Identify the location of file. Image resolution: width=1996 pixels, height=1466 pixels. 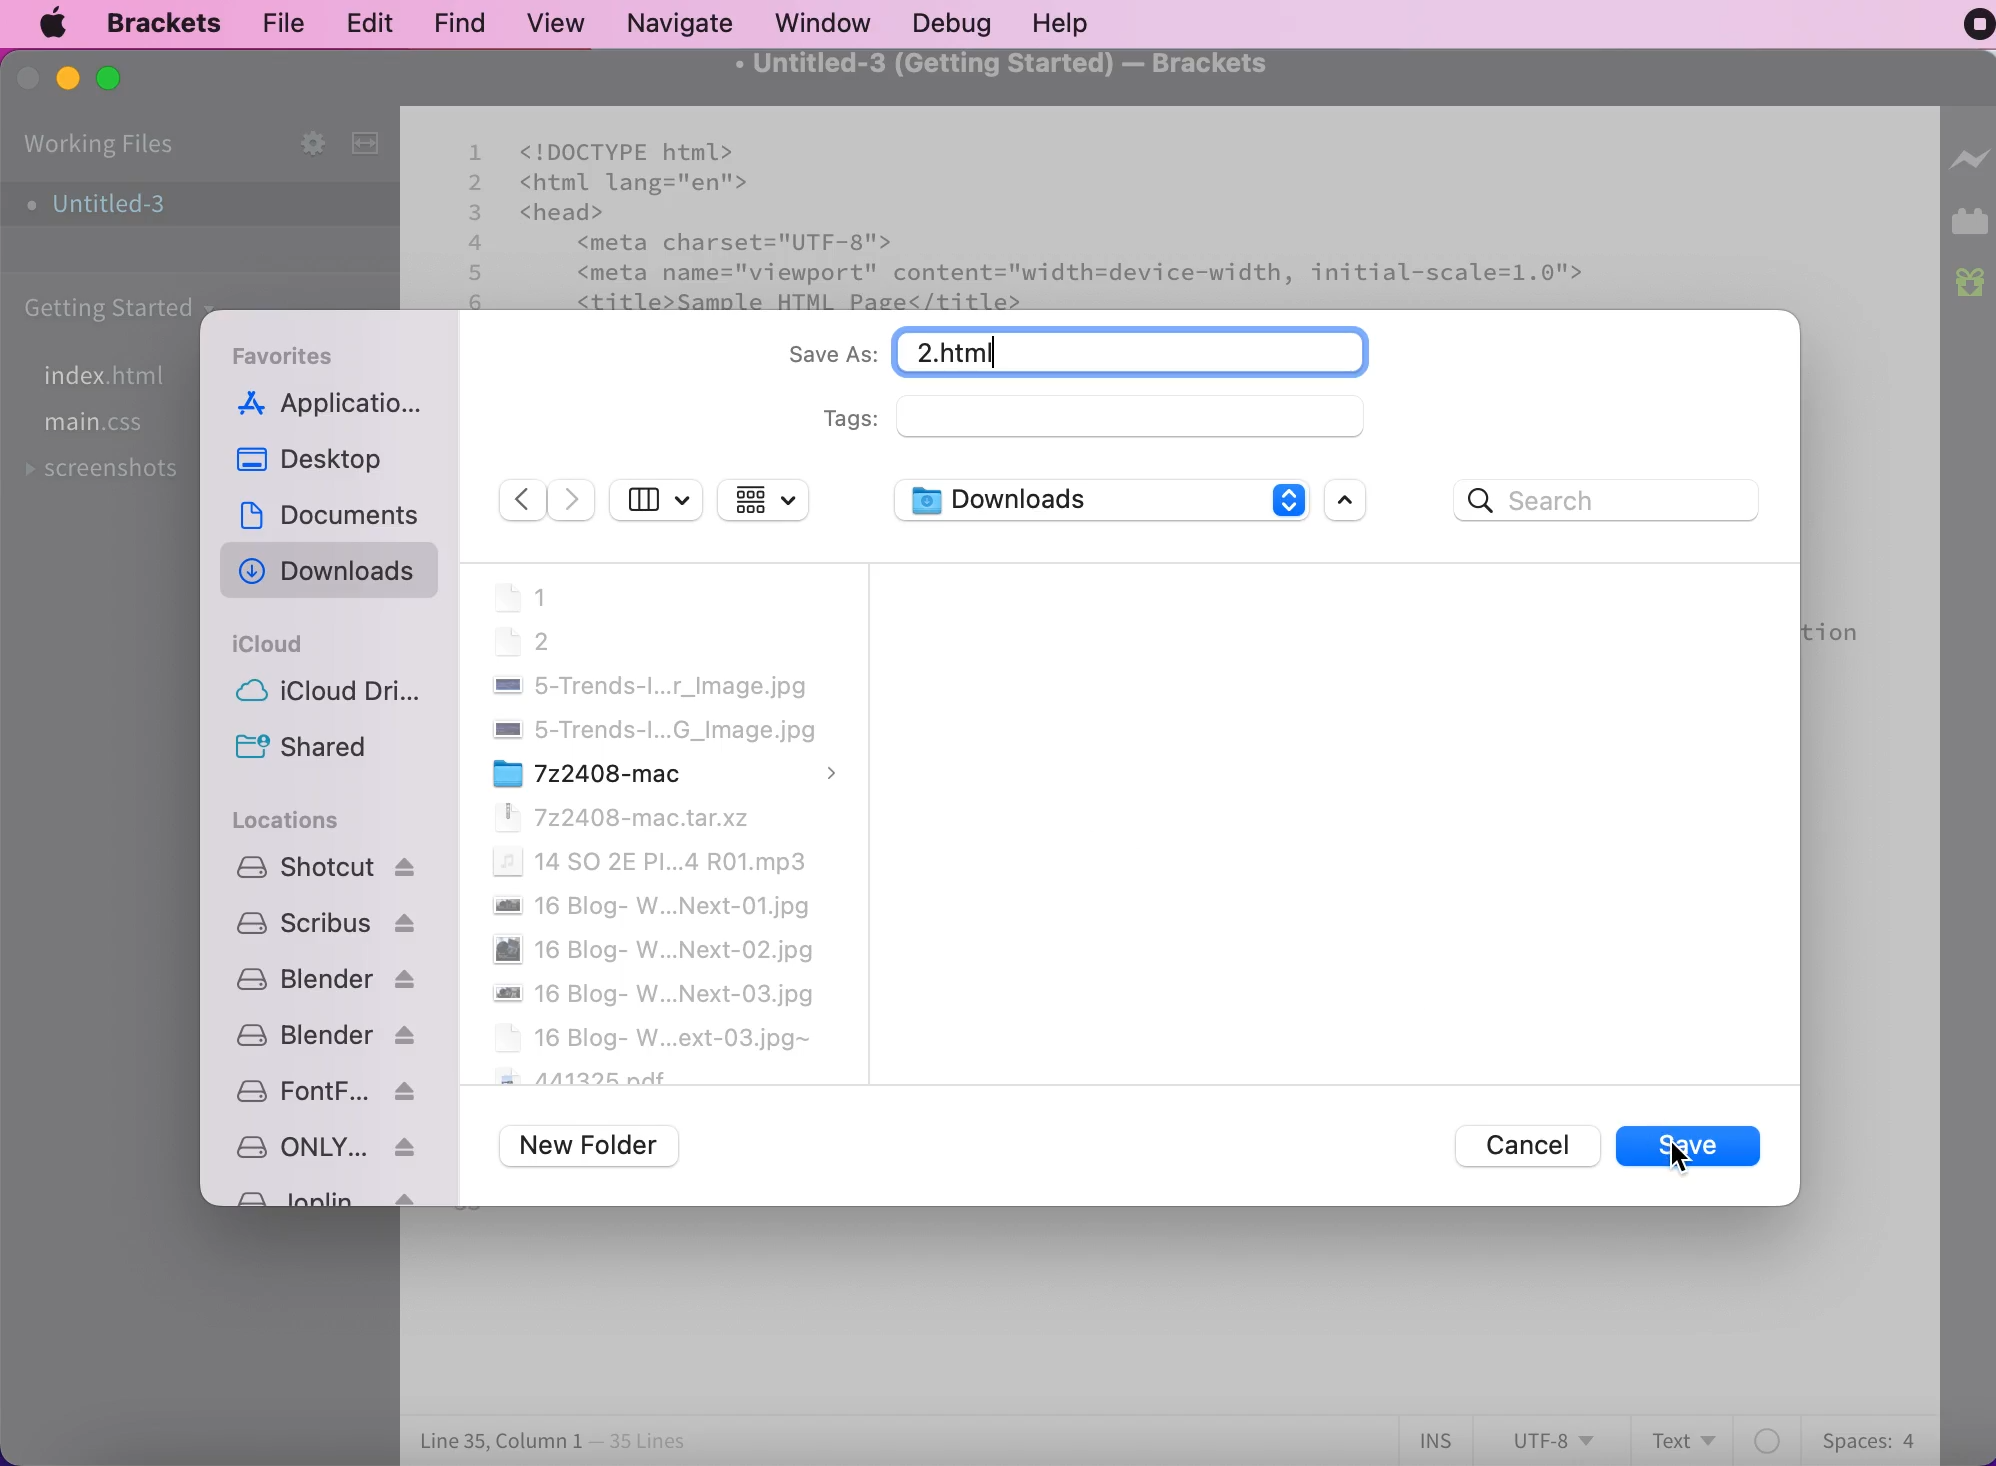
(283, 23).